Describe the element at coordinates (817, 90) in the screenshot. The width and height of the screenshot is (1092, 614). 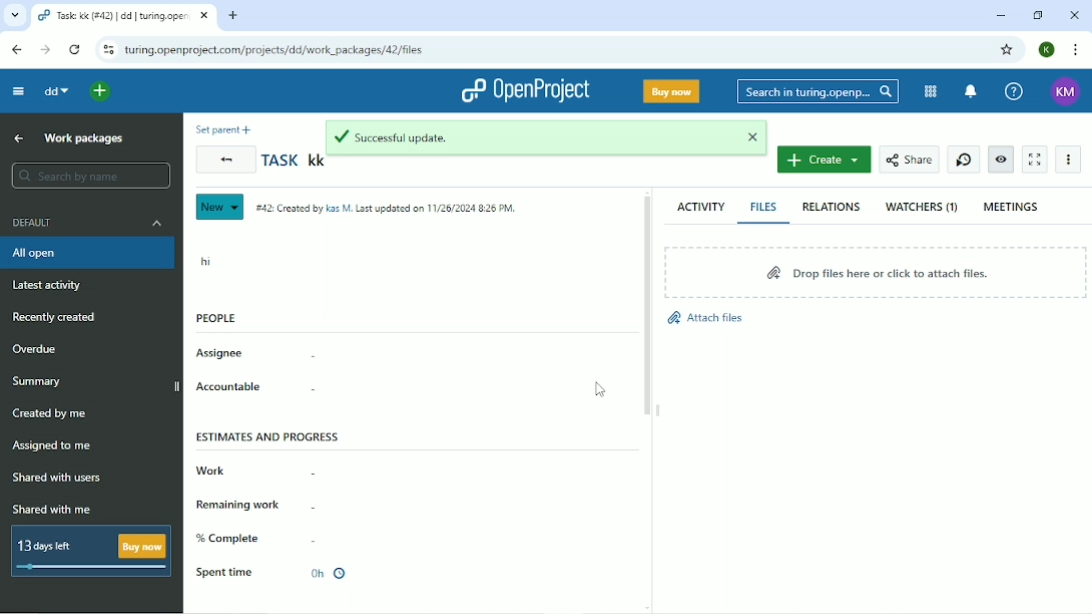
I see `Search in turing.openproject.com` at that location.